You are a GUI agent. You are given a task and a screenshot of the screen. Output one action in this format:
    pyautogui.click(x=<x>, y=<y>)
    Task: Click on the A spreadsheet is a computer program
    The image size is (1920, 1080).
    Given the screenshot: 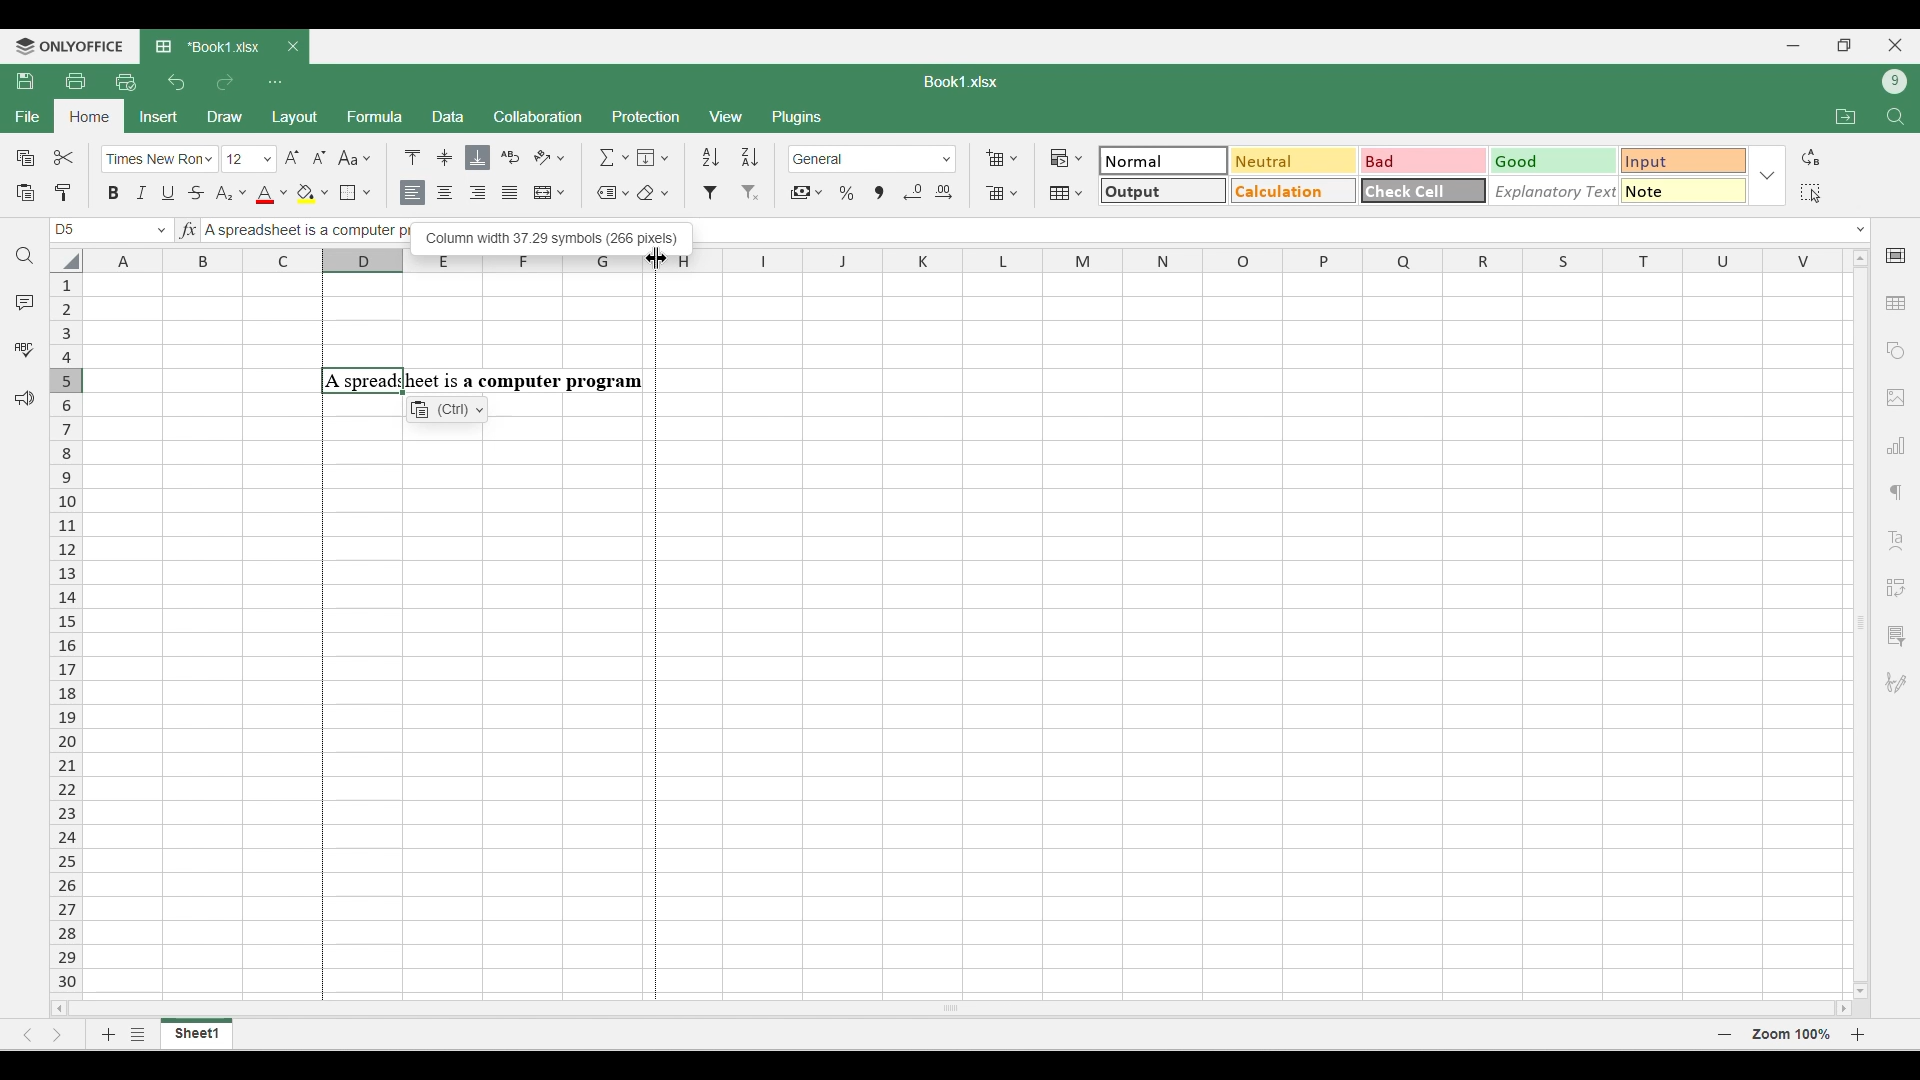 What is the action you would take?
    pyautogui.click(x=482, y=381)
    